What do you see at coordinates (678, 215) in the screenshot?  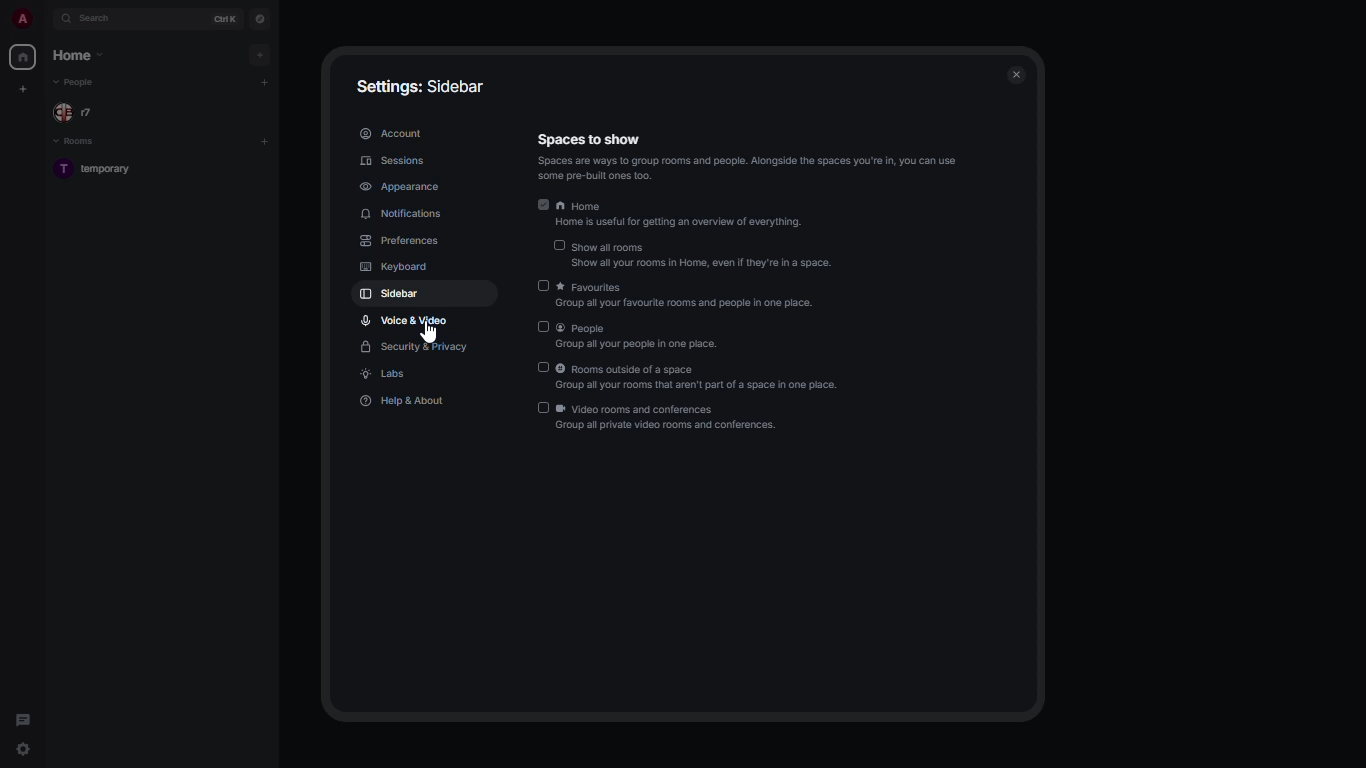 I see `home` at bounding box center [678, 215].